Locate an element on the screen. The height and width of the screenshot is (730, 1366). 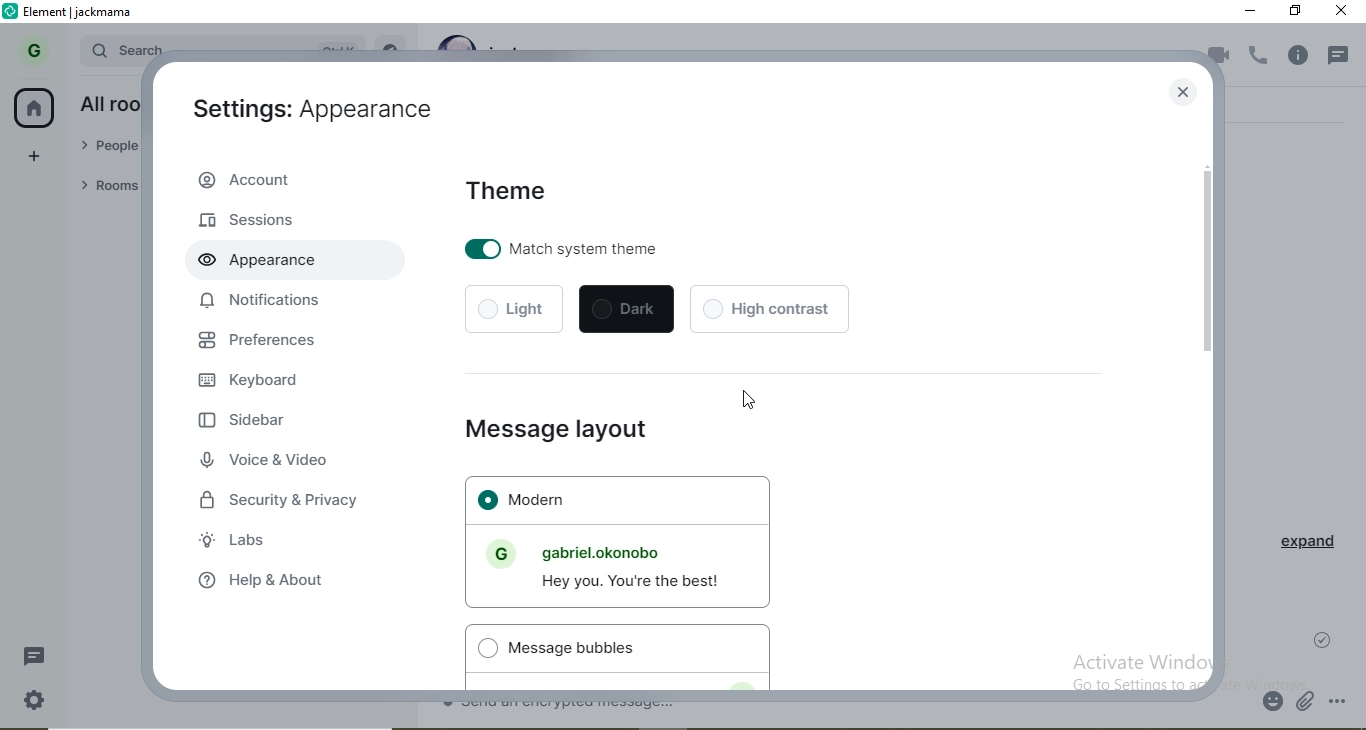
help & about is located at coordinates (273, 583).